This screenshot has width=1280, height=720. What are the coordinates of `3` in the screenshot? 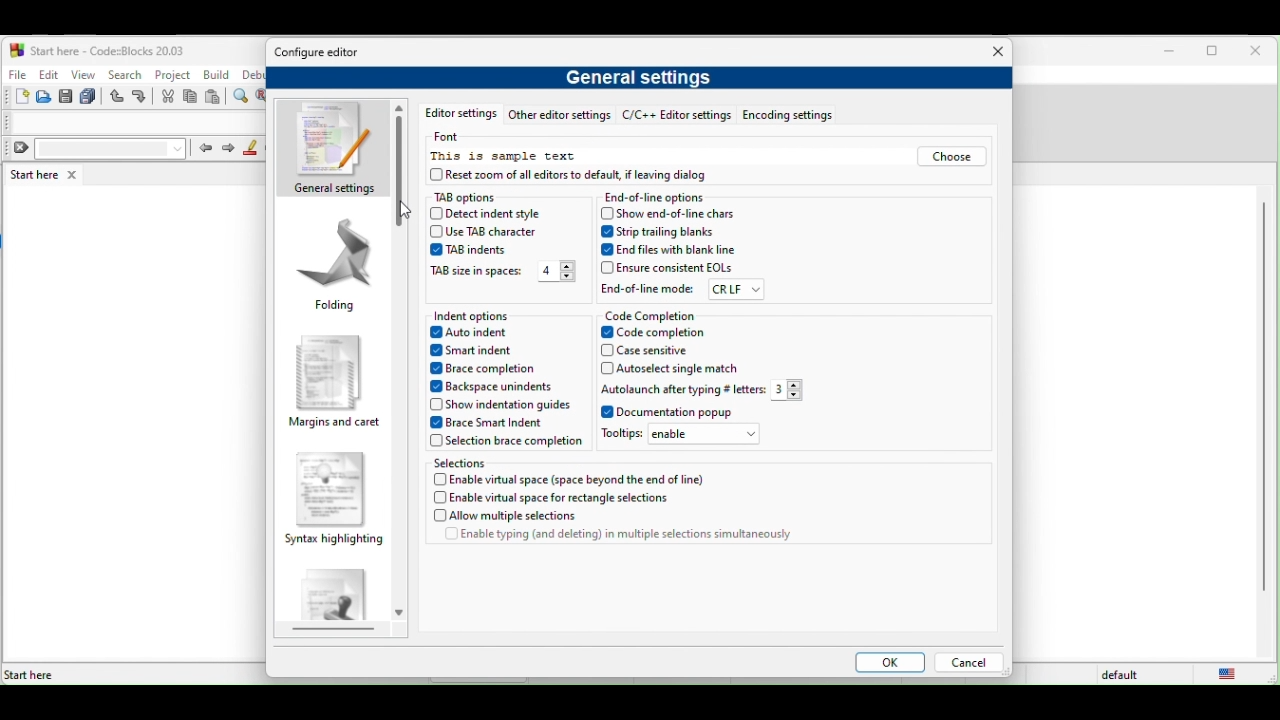 It's located at (793, 390).